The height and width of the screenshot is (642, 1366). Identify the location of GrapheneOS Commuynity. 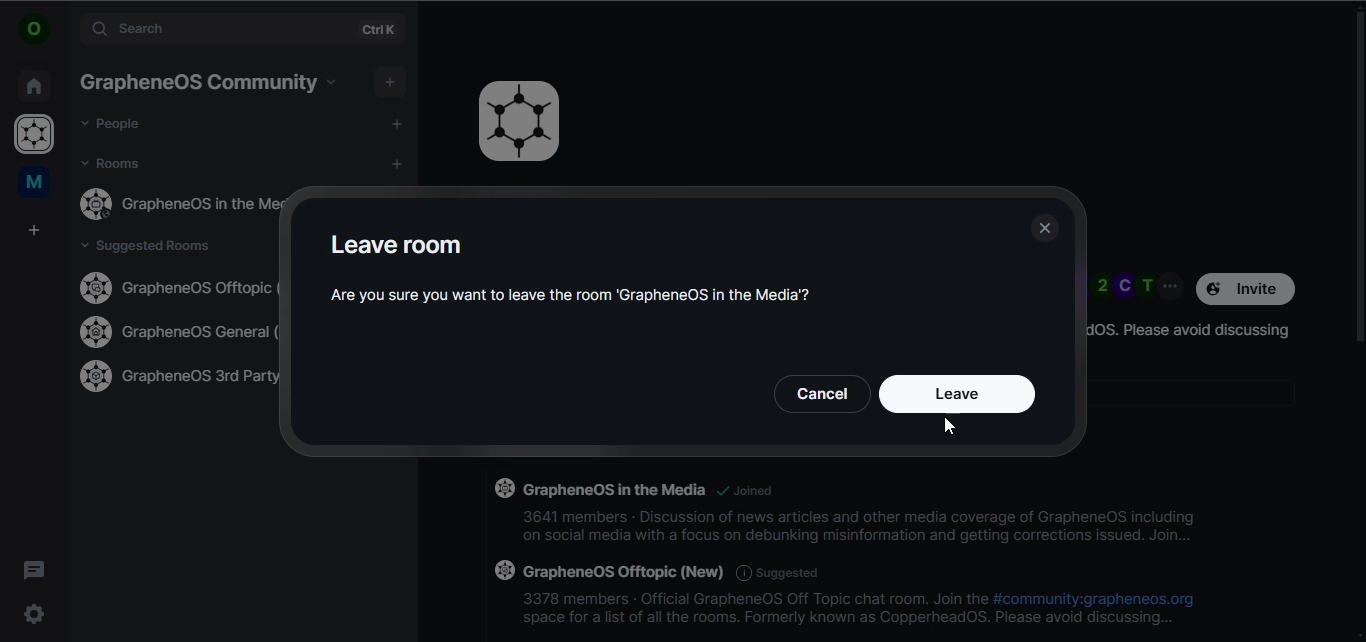
(197, 82).